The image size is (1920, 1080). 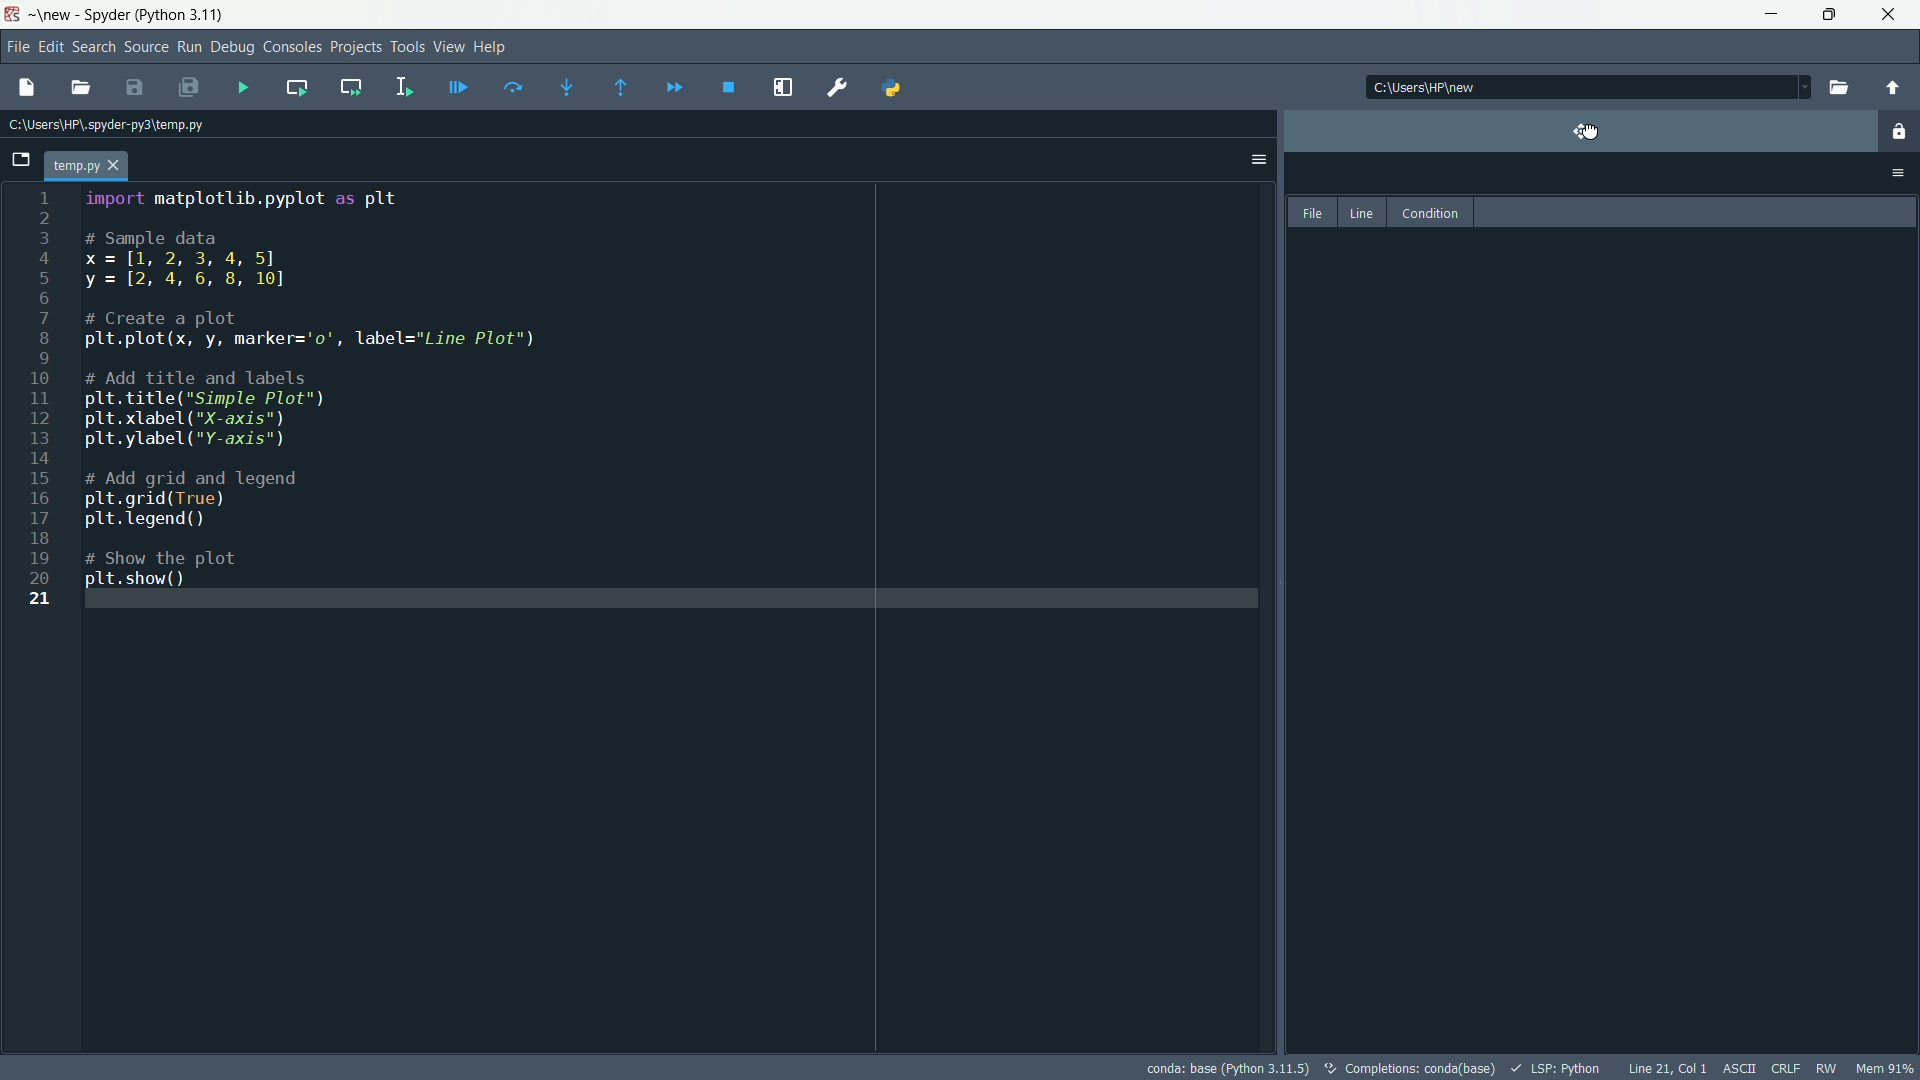 I want to click on view menu, so click(x=448, y=46).